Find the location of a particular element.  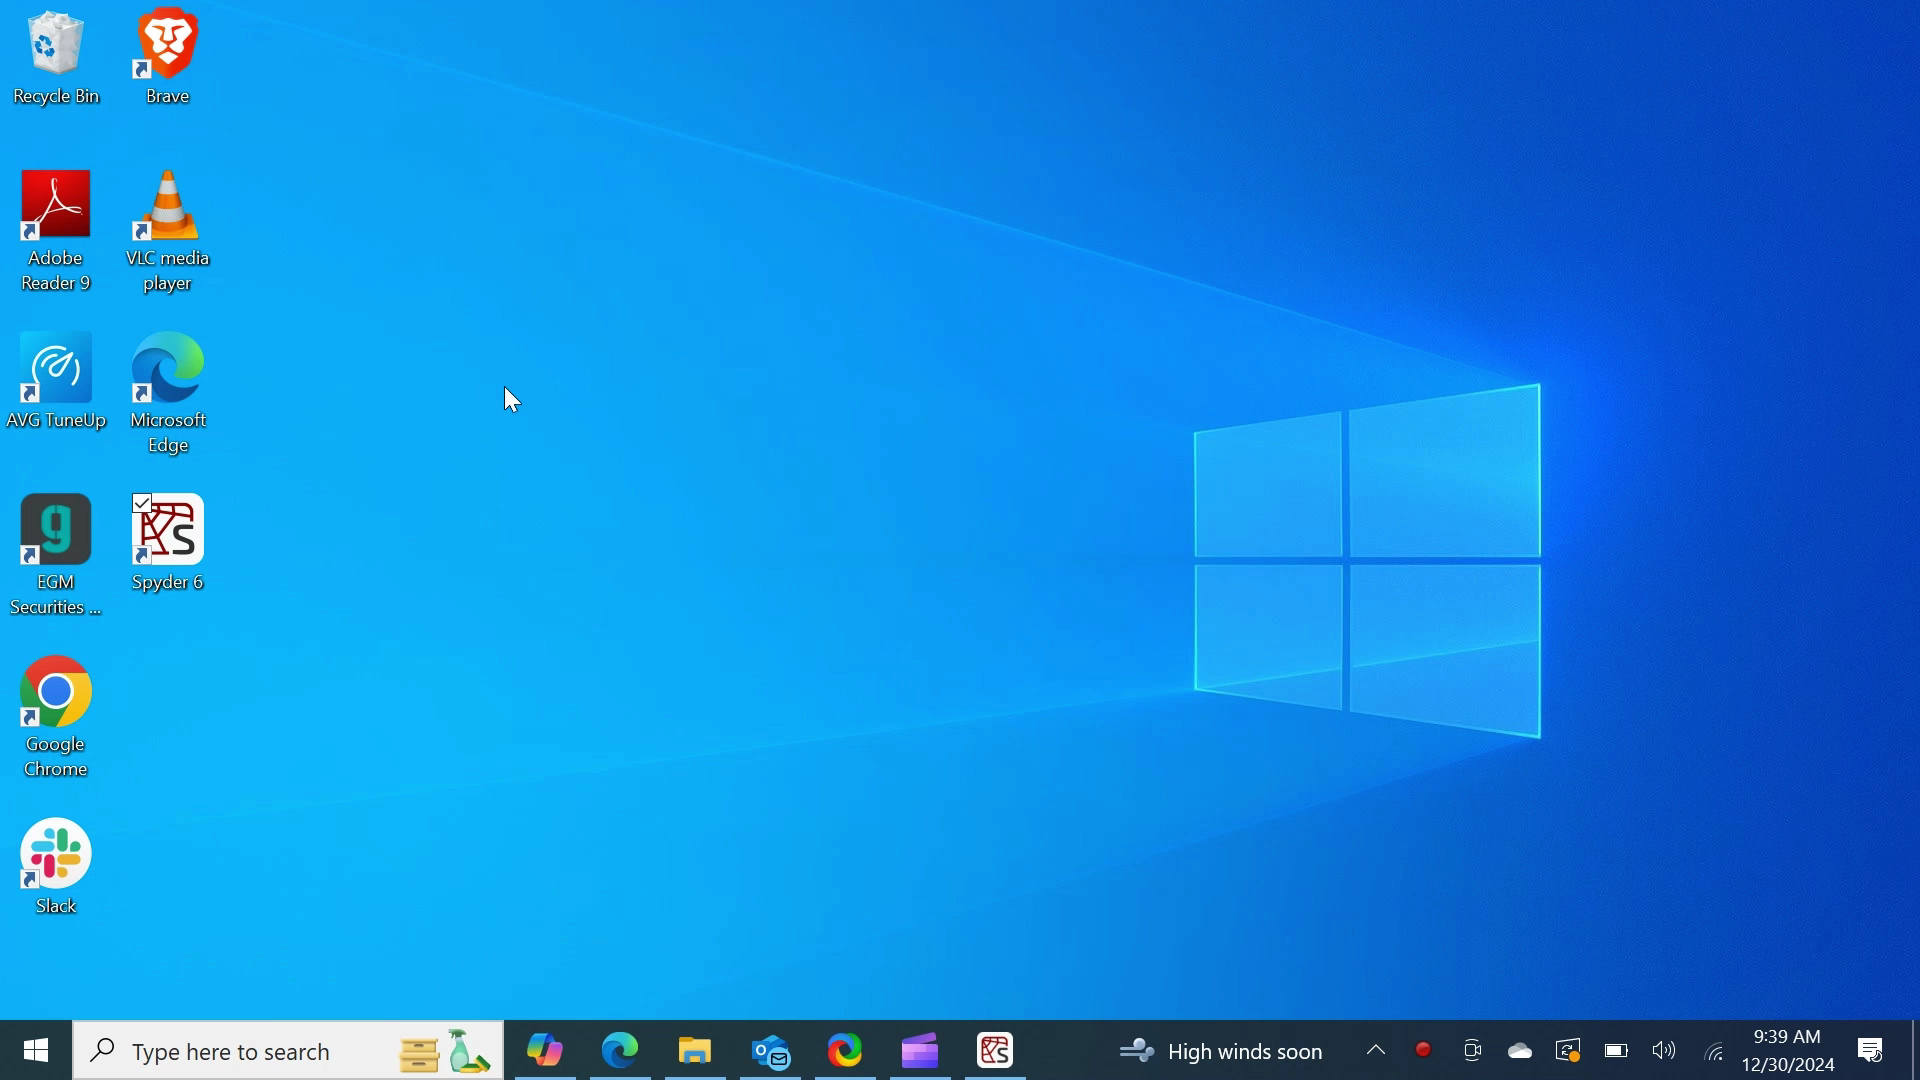

VLC Media Desktop Icon is located at coordinates (170, 235).